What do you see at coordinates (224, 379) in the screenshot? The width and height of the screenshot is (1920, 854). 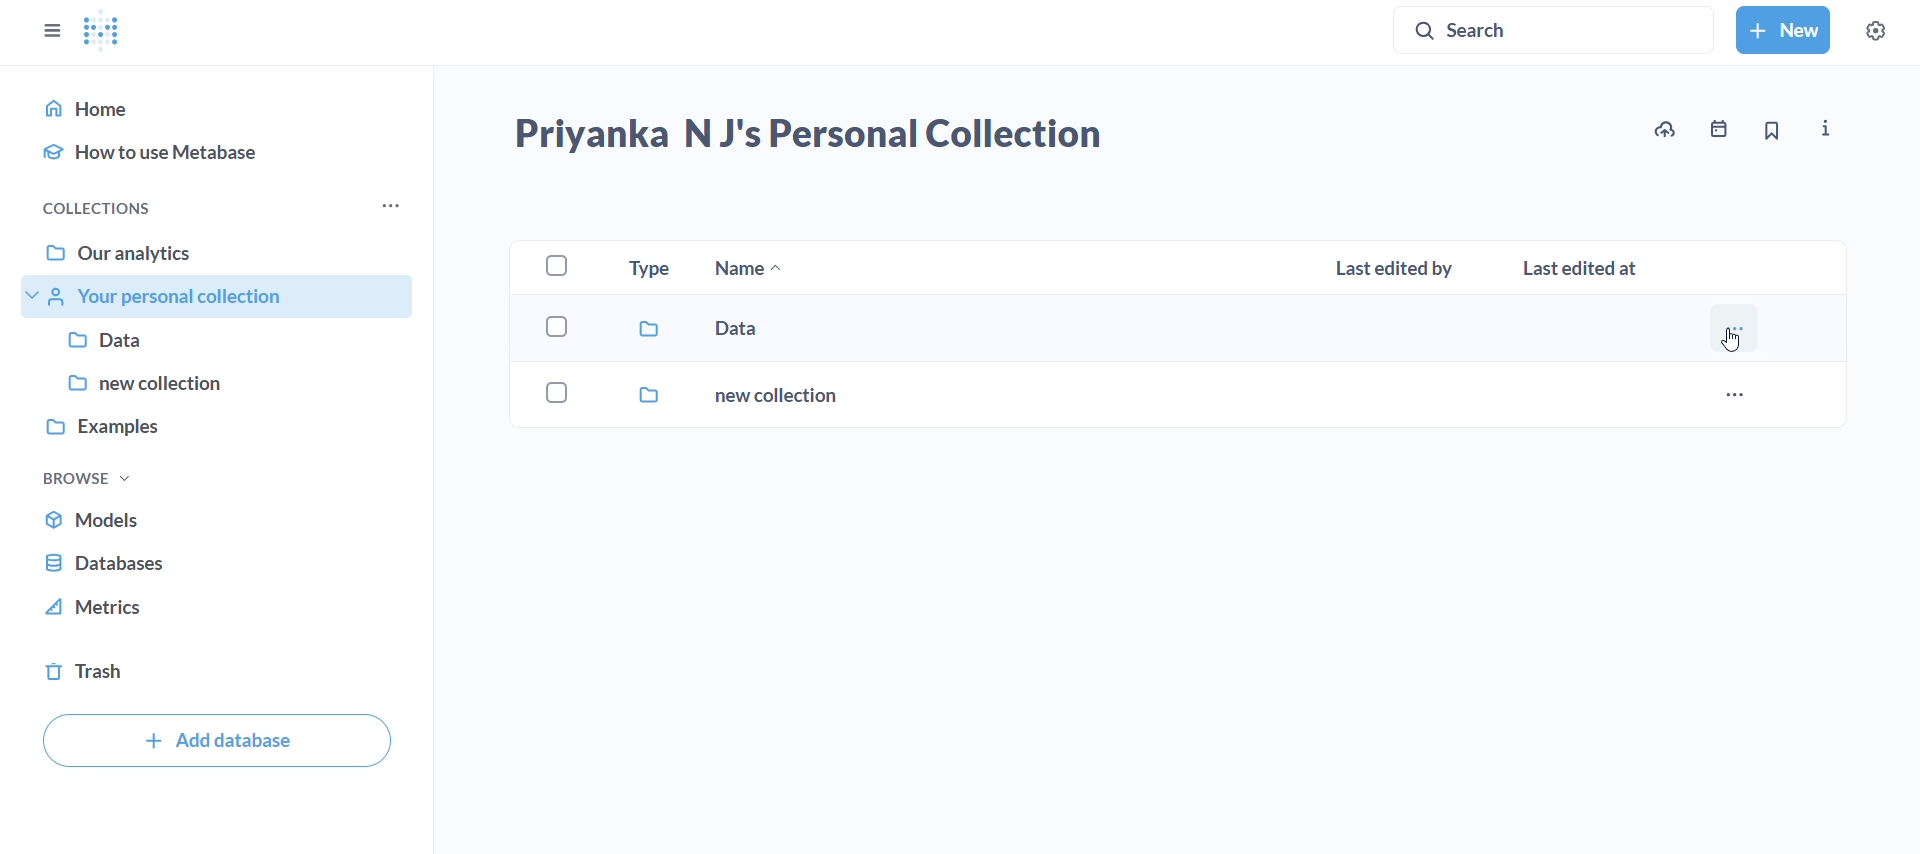 I see `new collection` at bounding box center [224, 379].